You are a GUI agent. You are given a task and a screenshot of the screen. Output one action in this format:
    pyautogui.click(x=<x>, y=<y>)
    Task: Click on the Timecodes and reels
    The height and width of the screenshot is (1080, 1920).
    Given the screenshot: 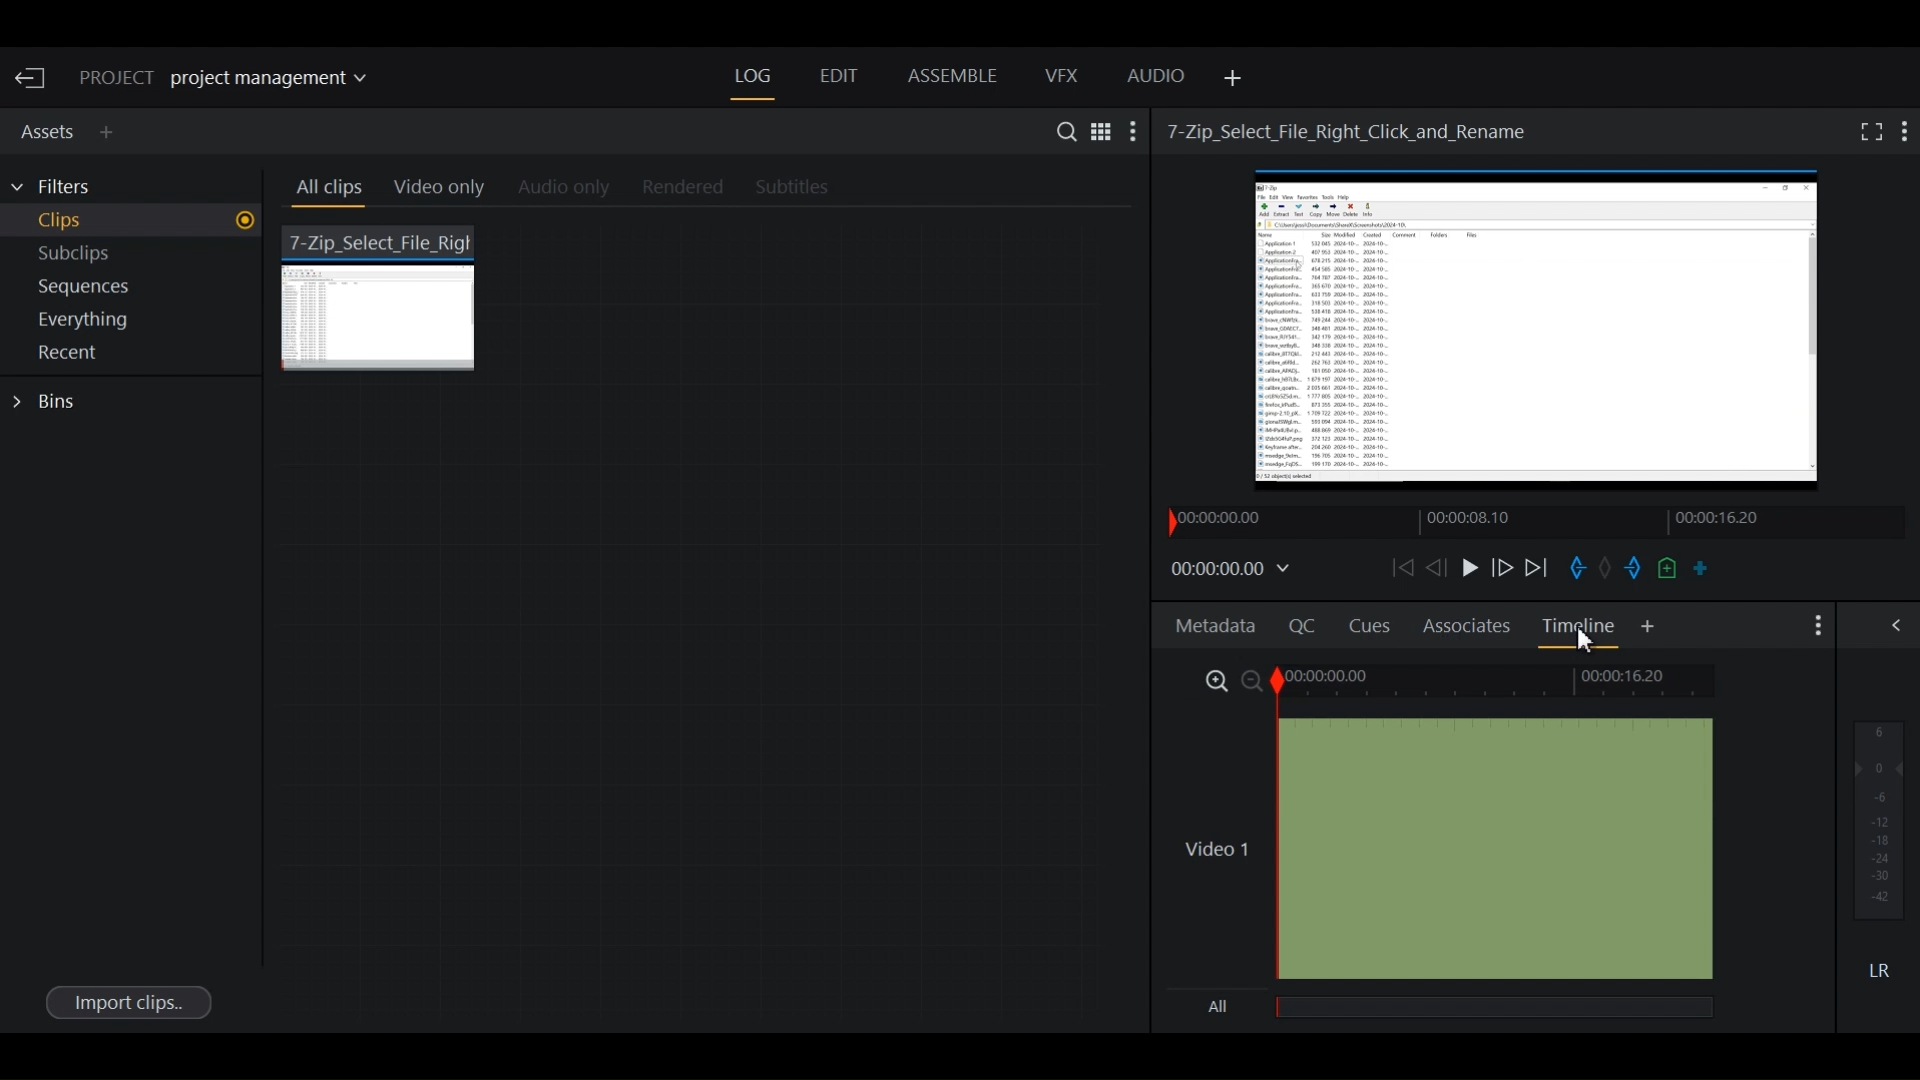 What is the action you would take?
    pyautogui.click(x=1234, y=570)
    